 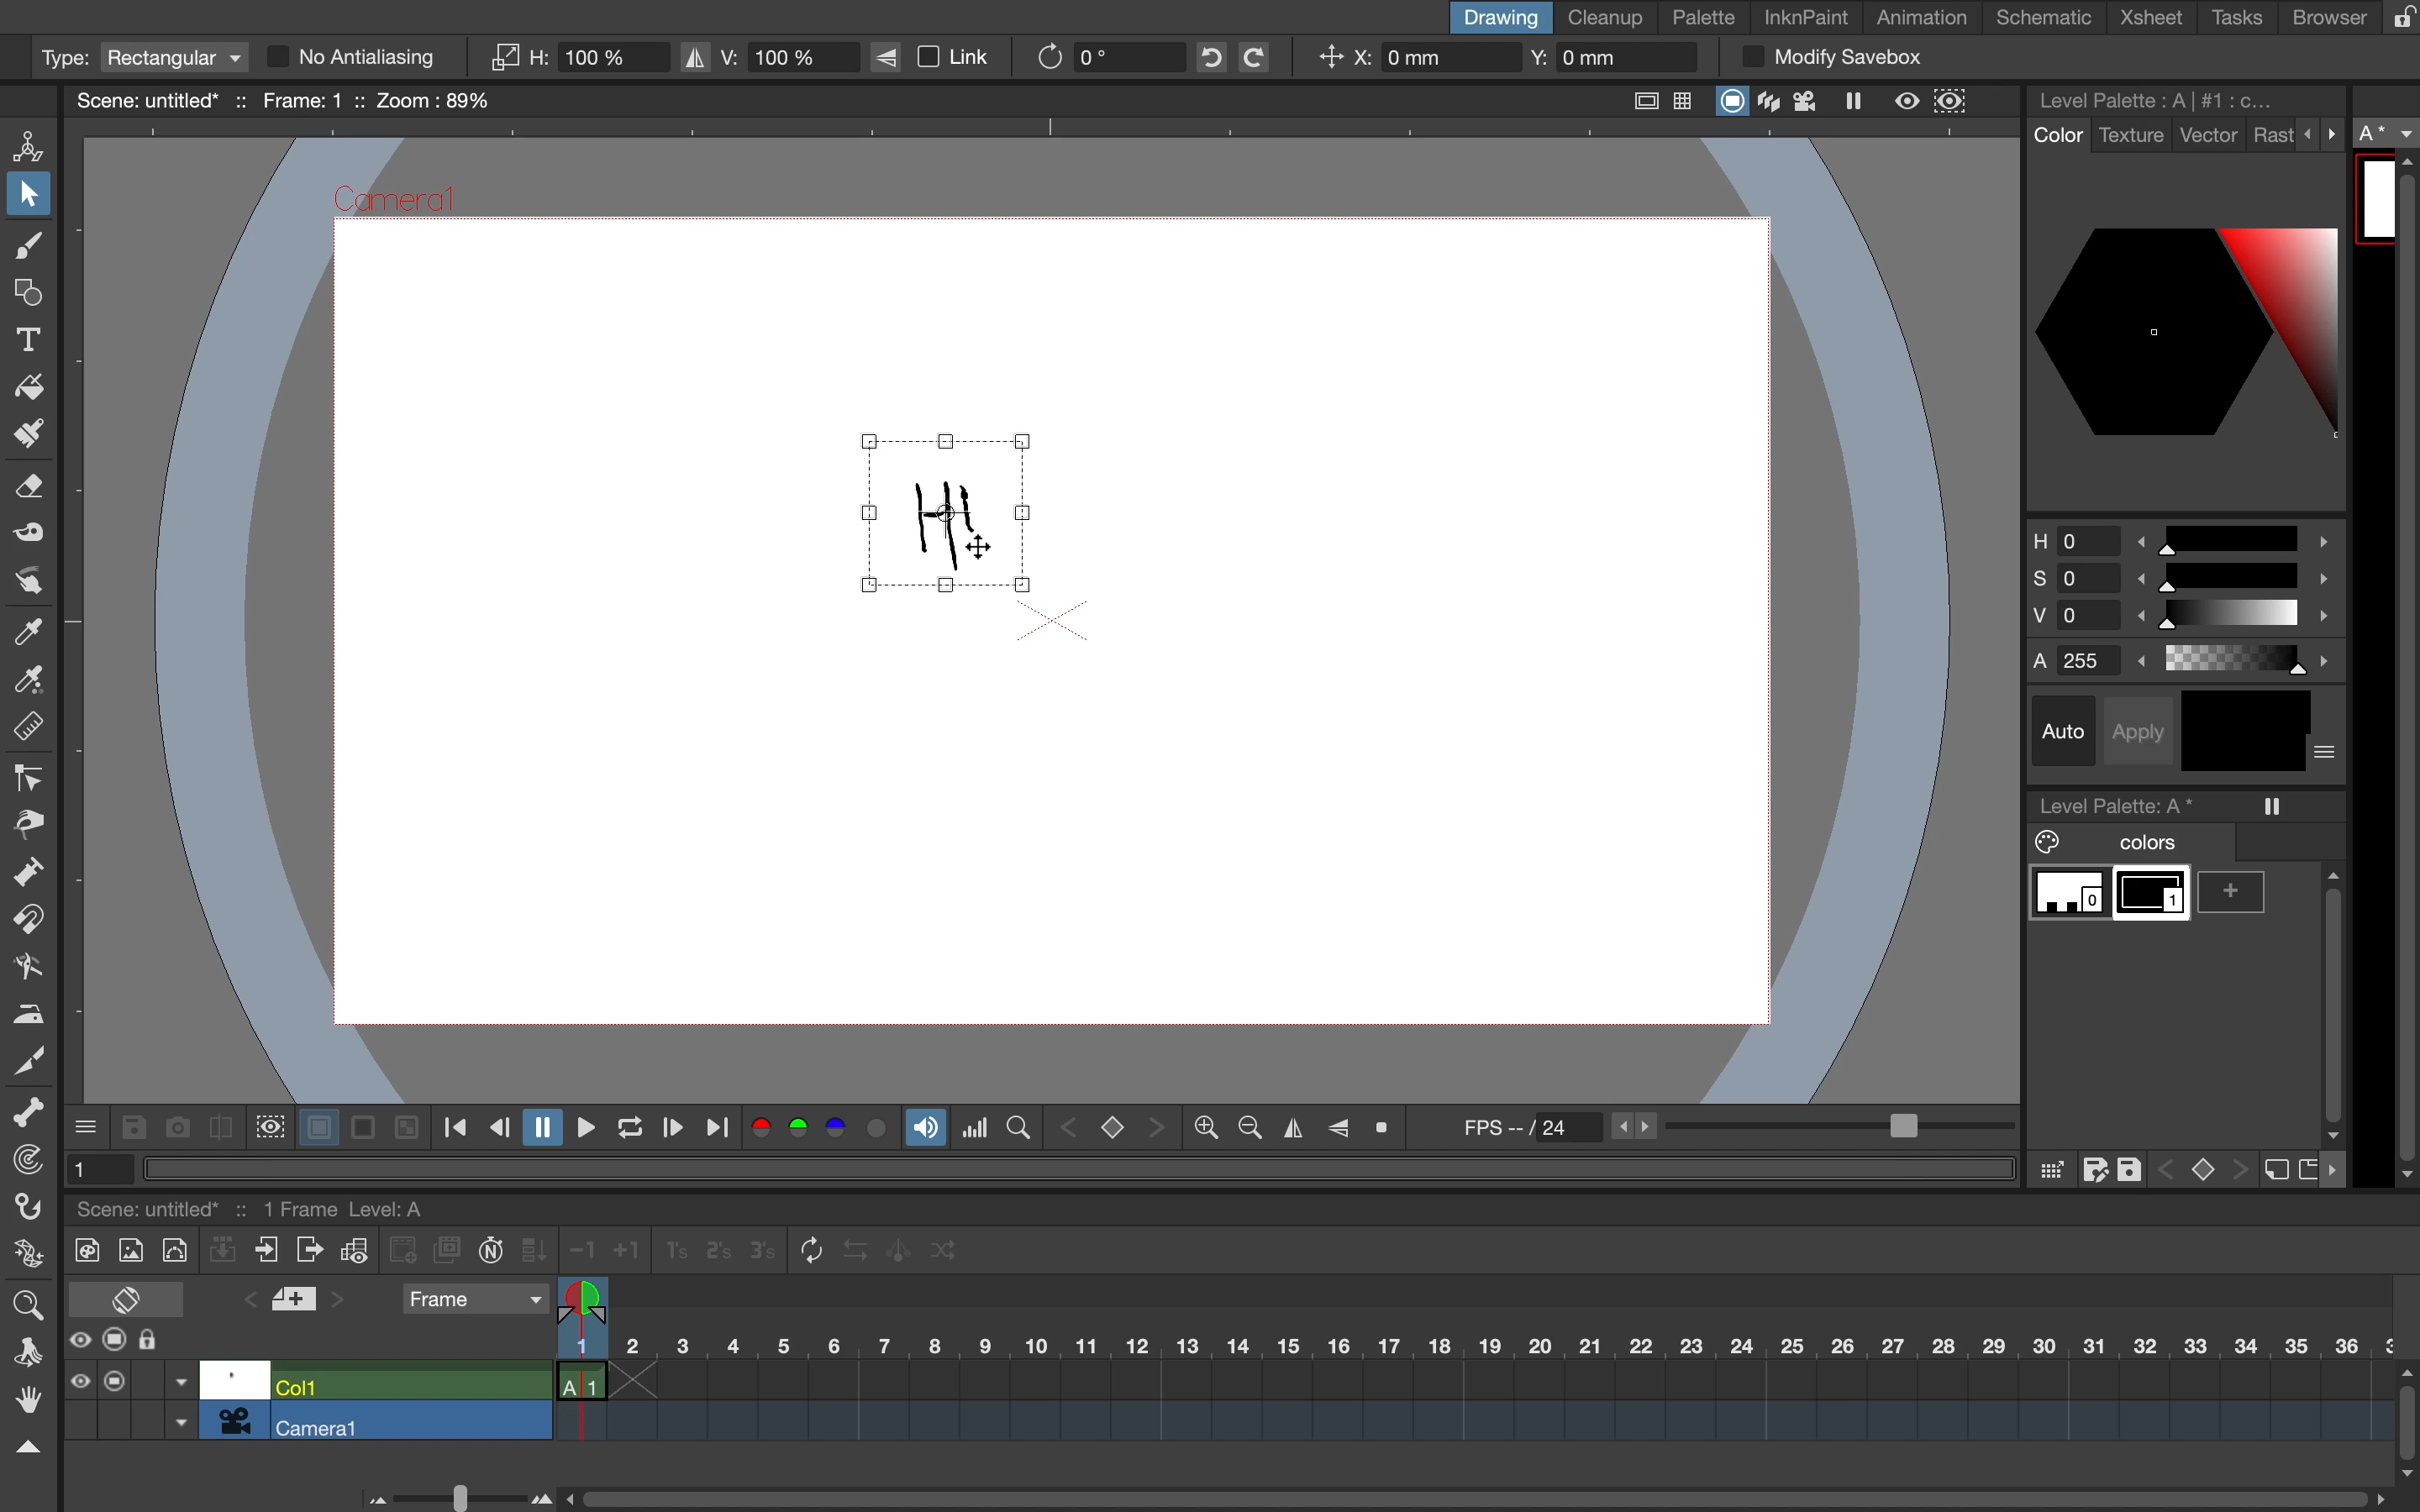 I want to click on cutter tool, so click(x=29, y=1058).